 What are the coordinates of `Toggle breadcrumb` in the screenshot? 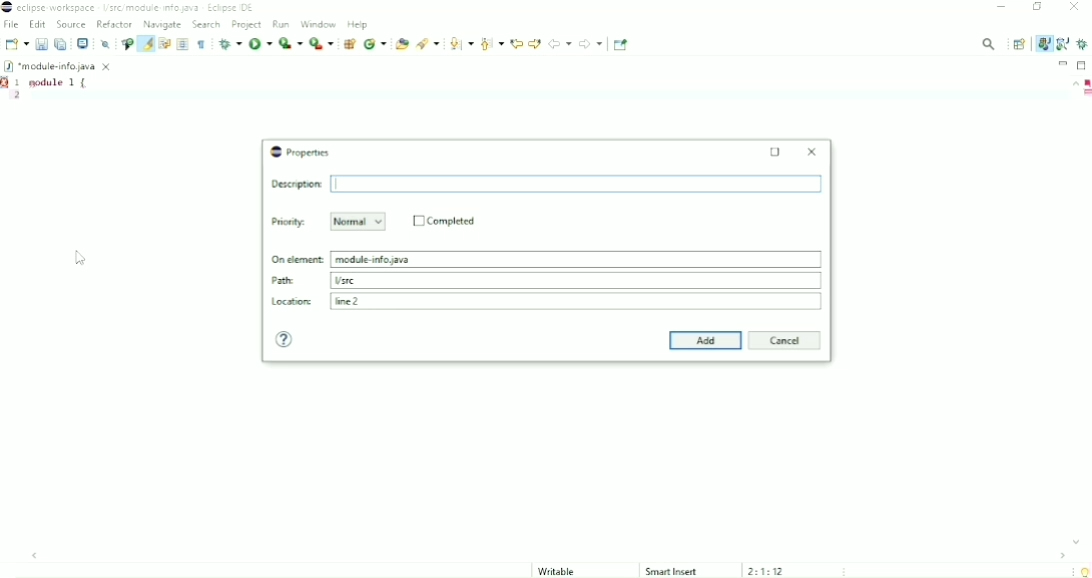 It's located at (126, 44).